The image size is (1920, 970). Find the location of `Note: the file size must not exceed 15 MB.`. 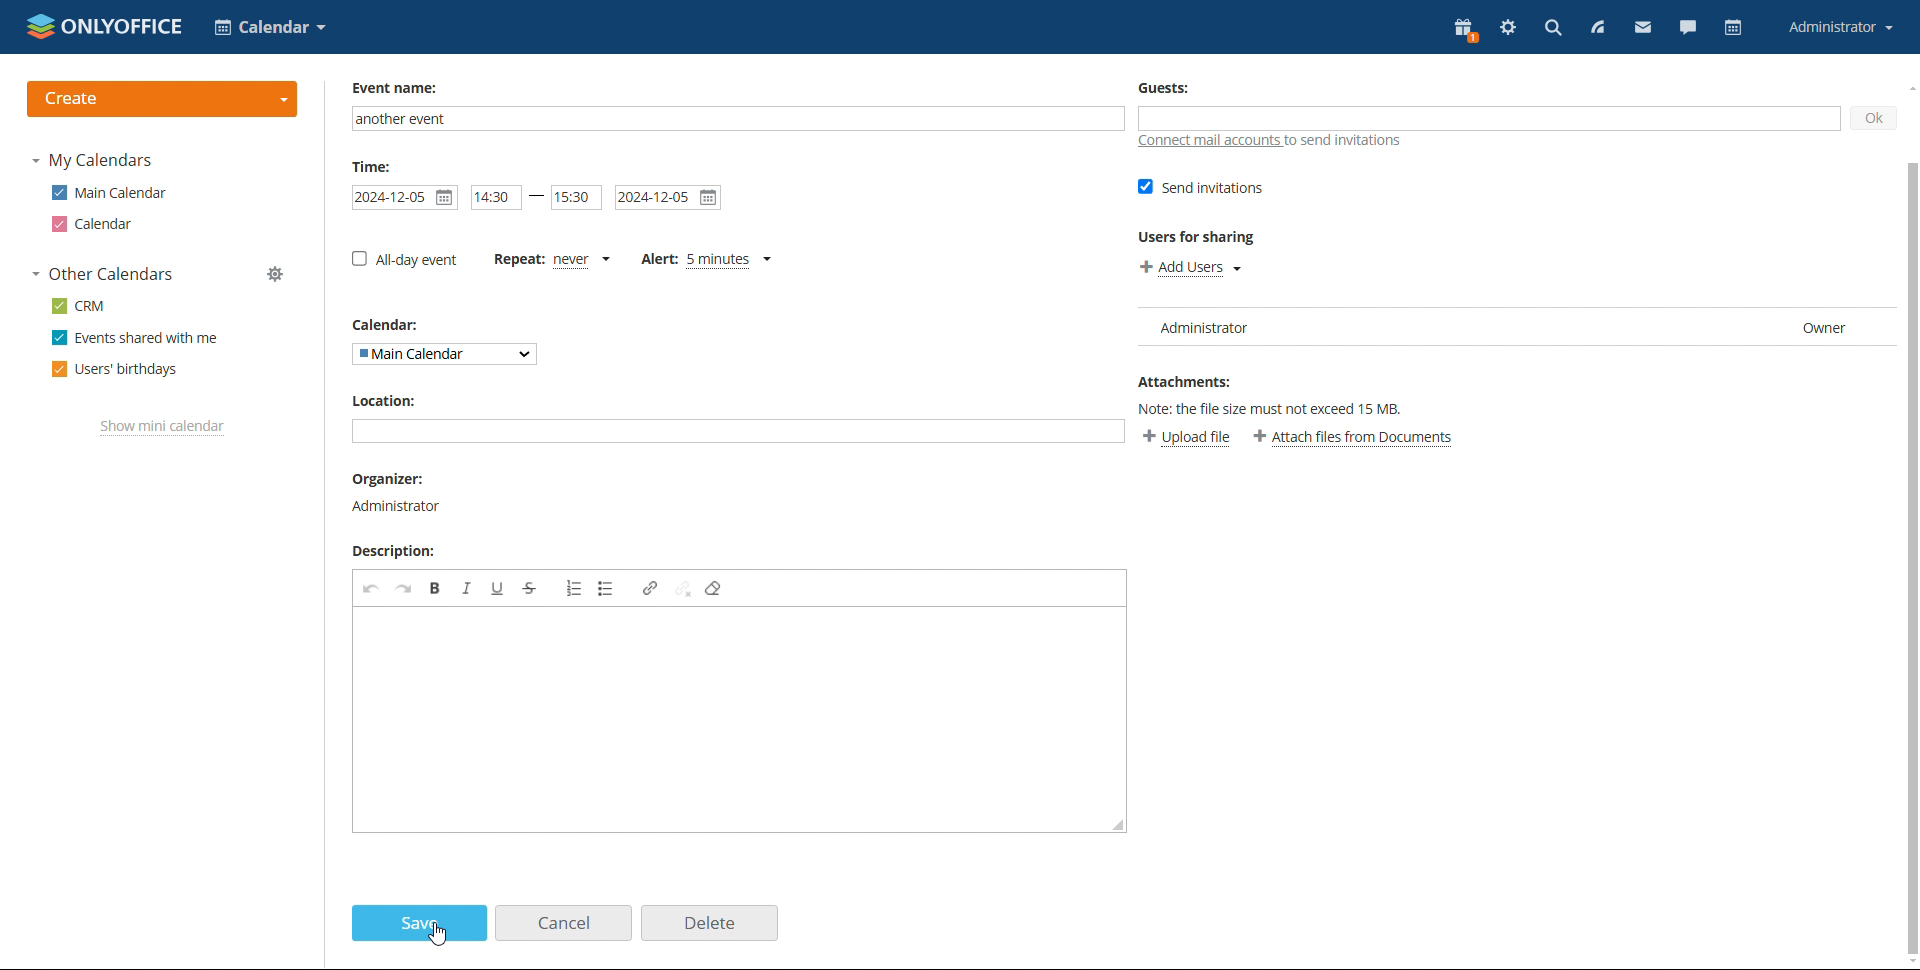

Note: the file size must not exceed 15 MB. is located at coordinates (1286, 409).